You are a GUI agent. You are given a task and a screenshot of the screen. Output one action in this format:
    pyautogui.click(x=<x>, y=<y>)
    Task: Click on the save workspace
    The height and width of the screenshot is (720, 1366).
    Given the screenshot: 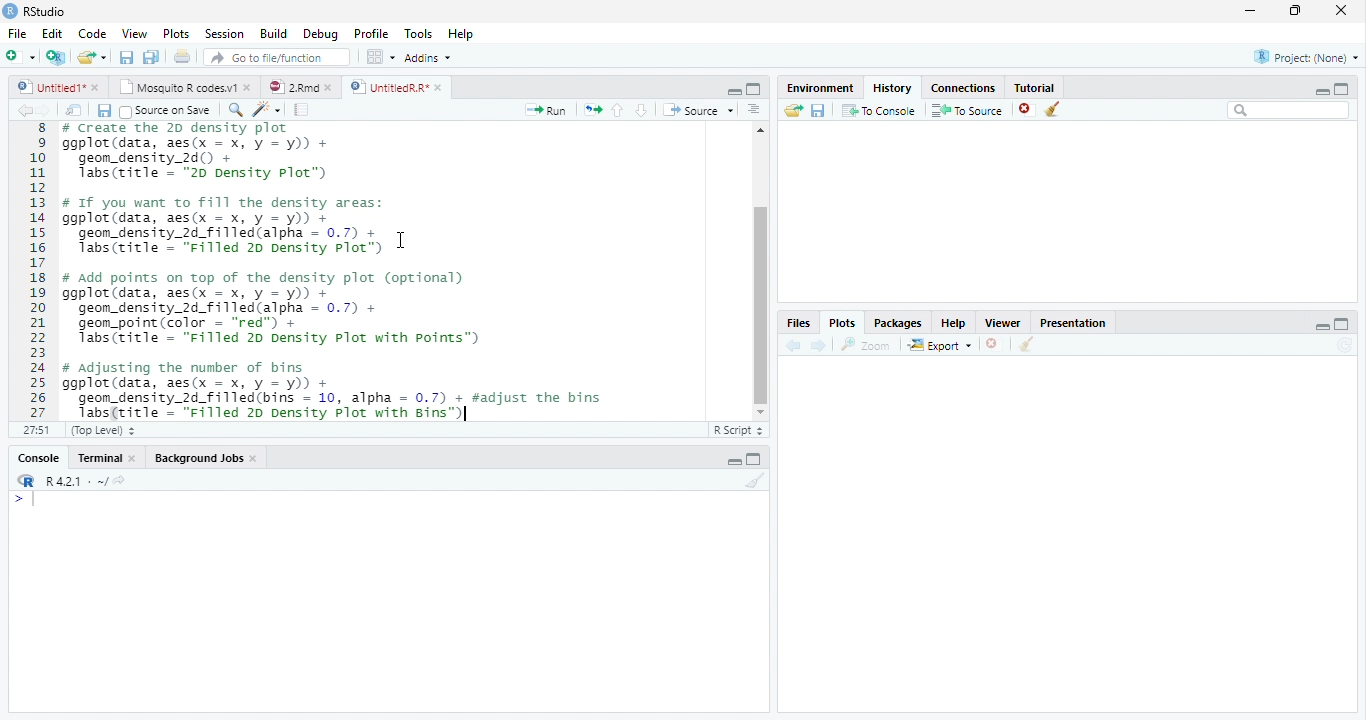 What is the action you would take?
    pyautogui.click(x=820, y=111)
    